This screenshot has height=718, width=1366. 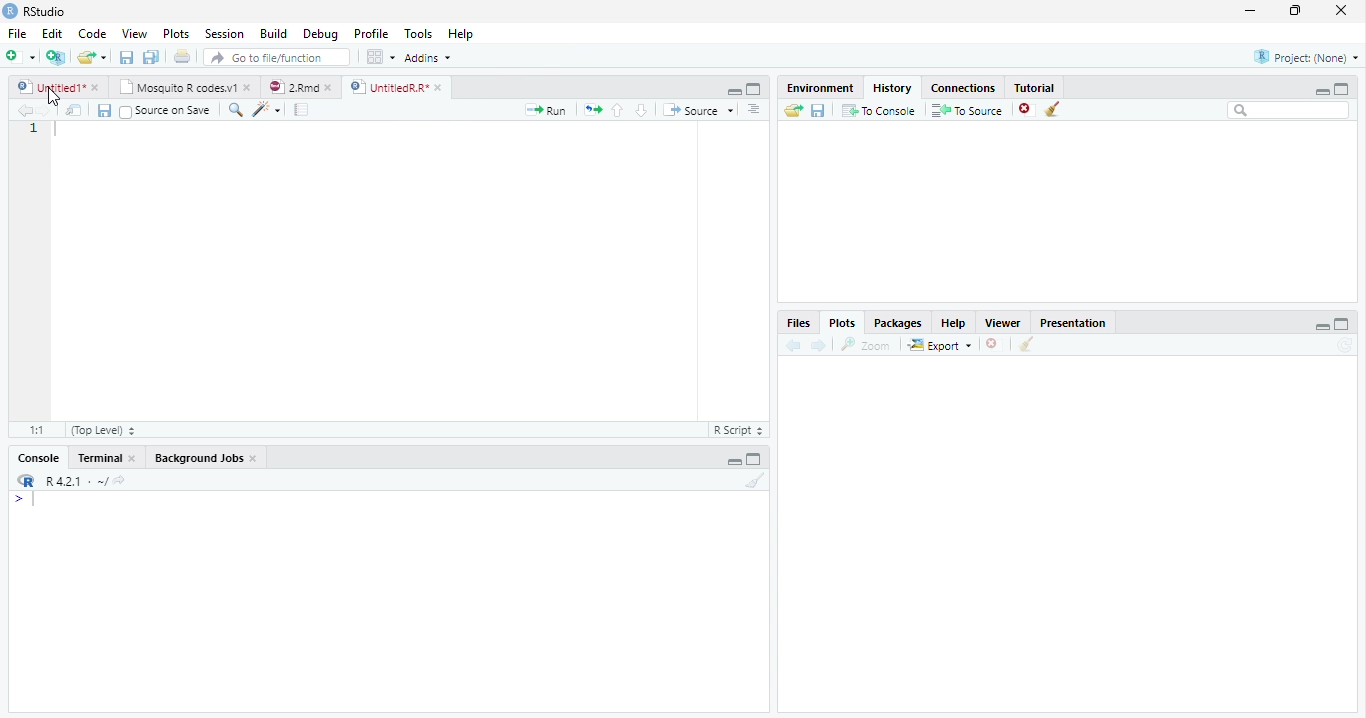 I want to click on Files, so click(x=801, y=323).